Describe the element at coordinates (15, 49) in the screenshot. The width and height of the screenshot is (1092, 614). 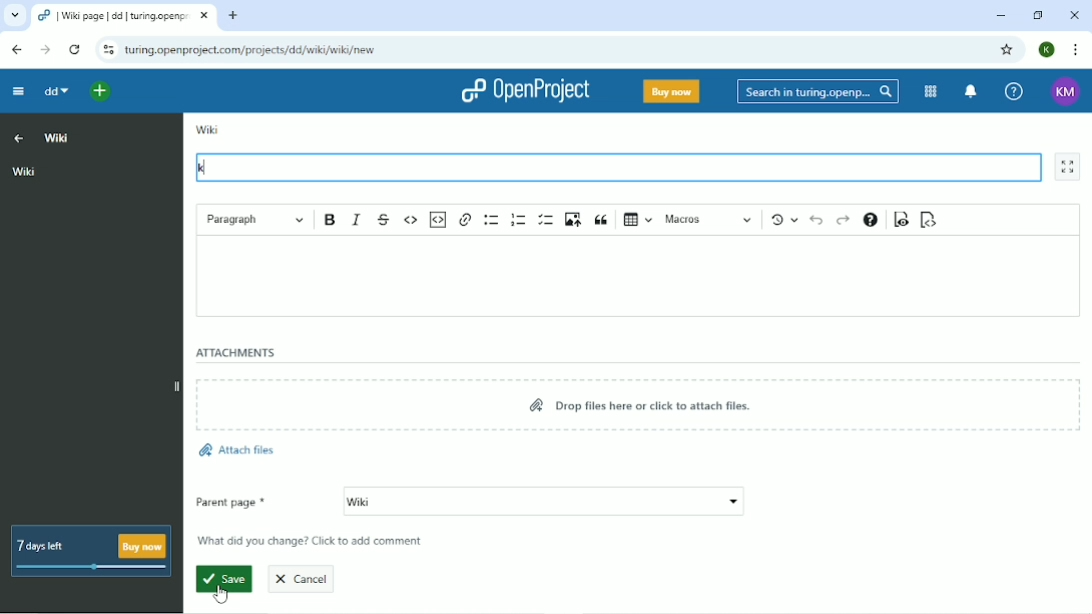
I see `Back` at that location.